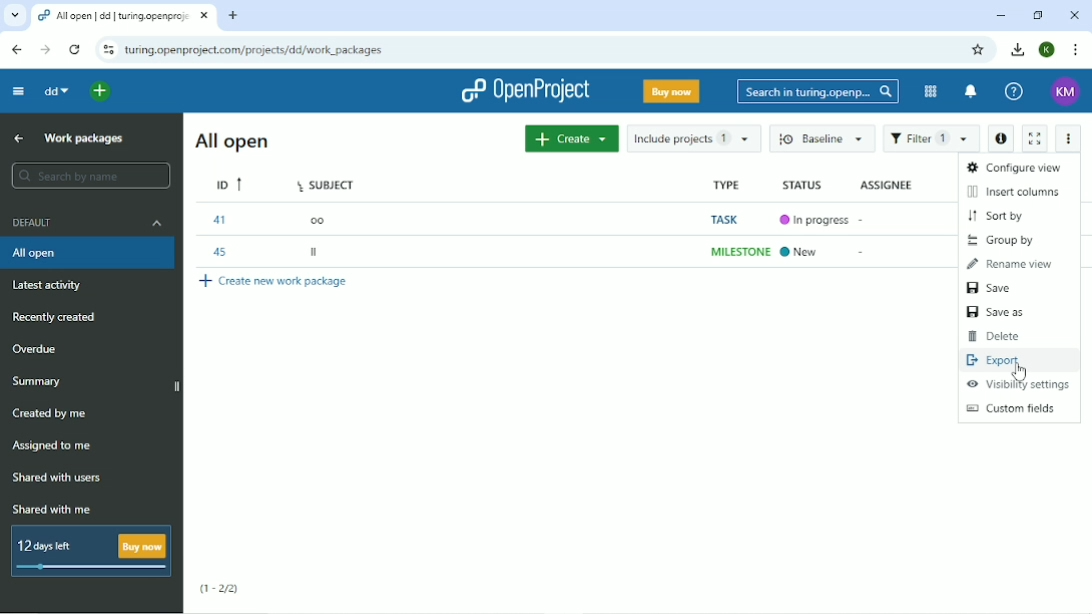  Describe the element at coordinates (87, 221) in the screenshot. I see `Default` at that location.